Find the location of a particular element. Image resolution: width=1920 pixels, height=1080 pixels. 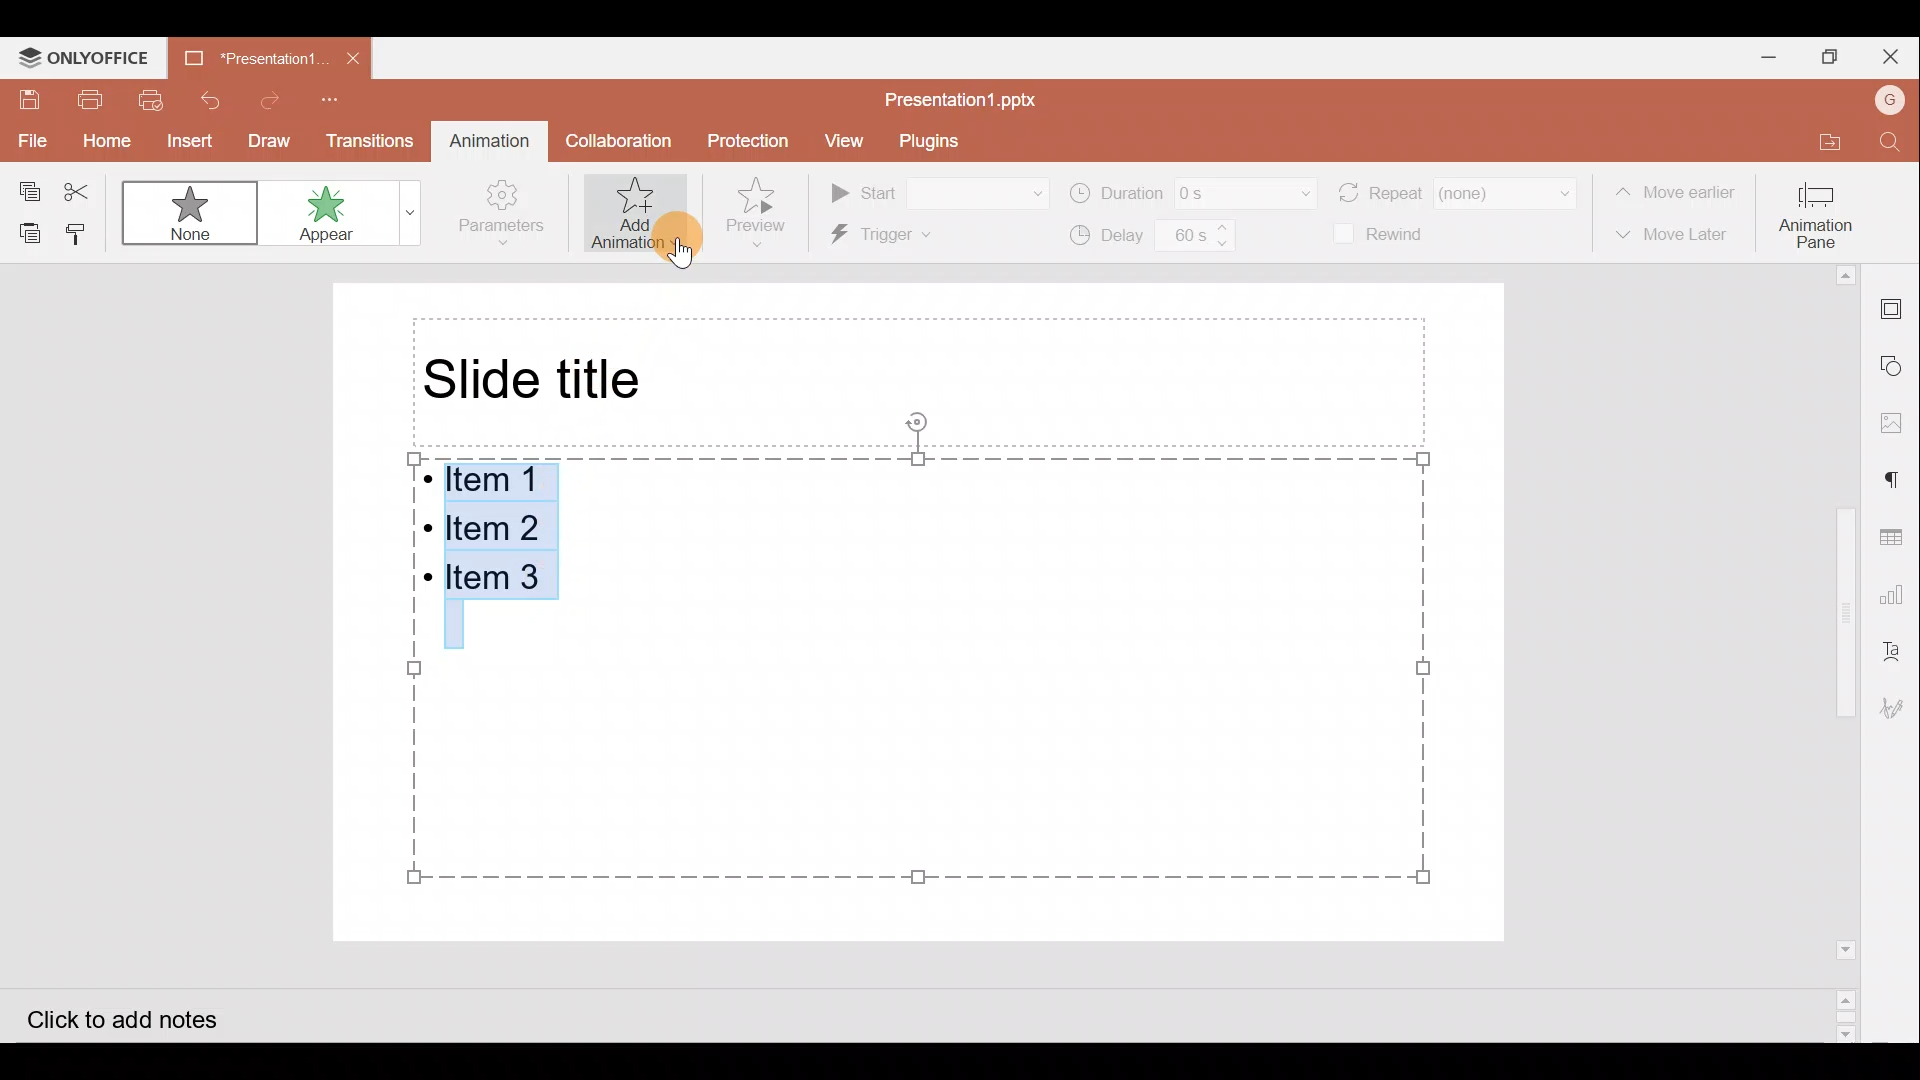

Presentation slide is located at coordinates (1063, 599).